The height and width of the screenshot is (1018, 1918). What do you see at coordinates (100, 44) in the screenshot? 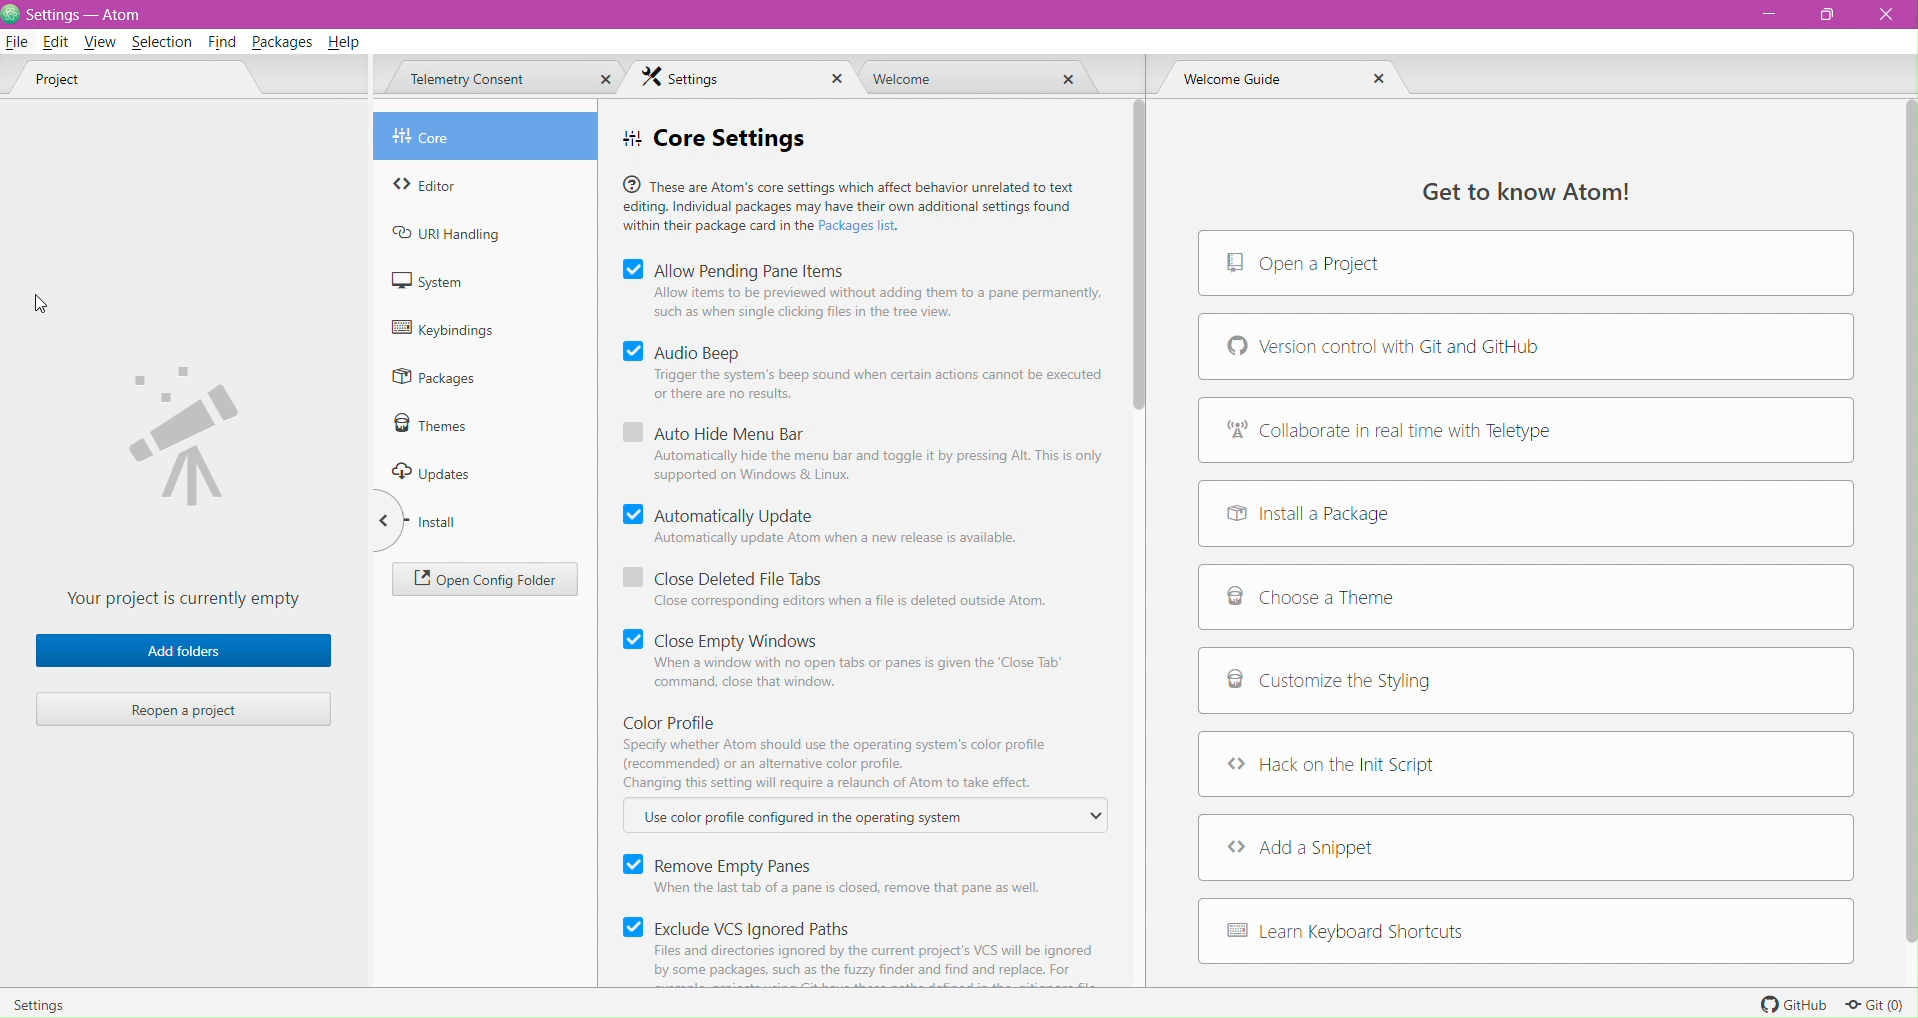
I see `View` at bounding box center [100, 44].